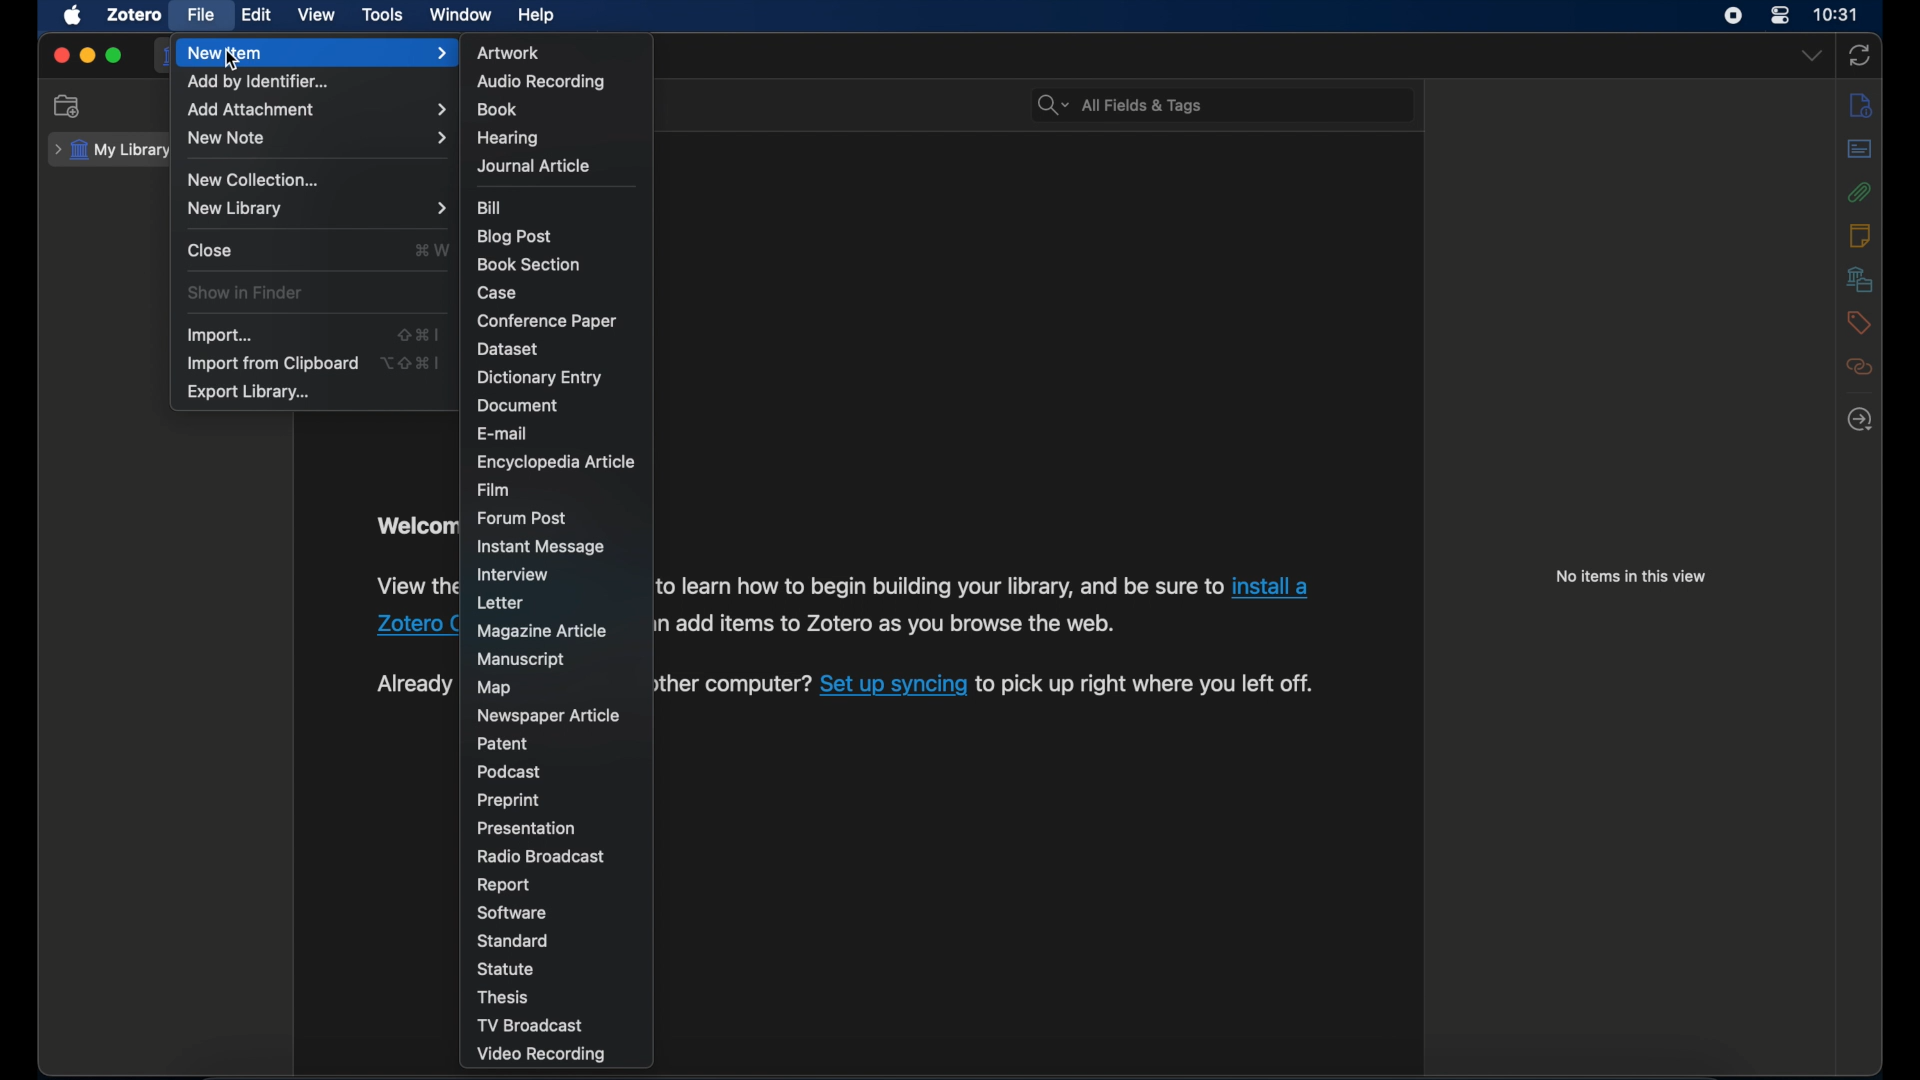  Describe the element at coordinates (431, 249) in the screenshot. I see `shortcut` at that location.